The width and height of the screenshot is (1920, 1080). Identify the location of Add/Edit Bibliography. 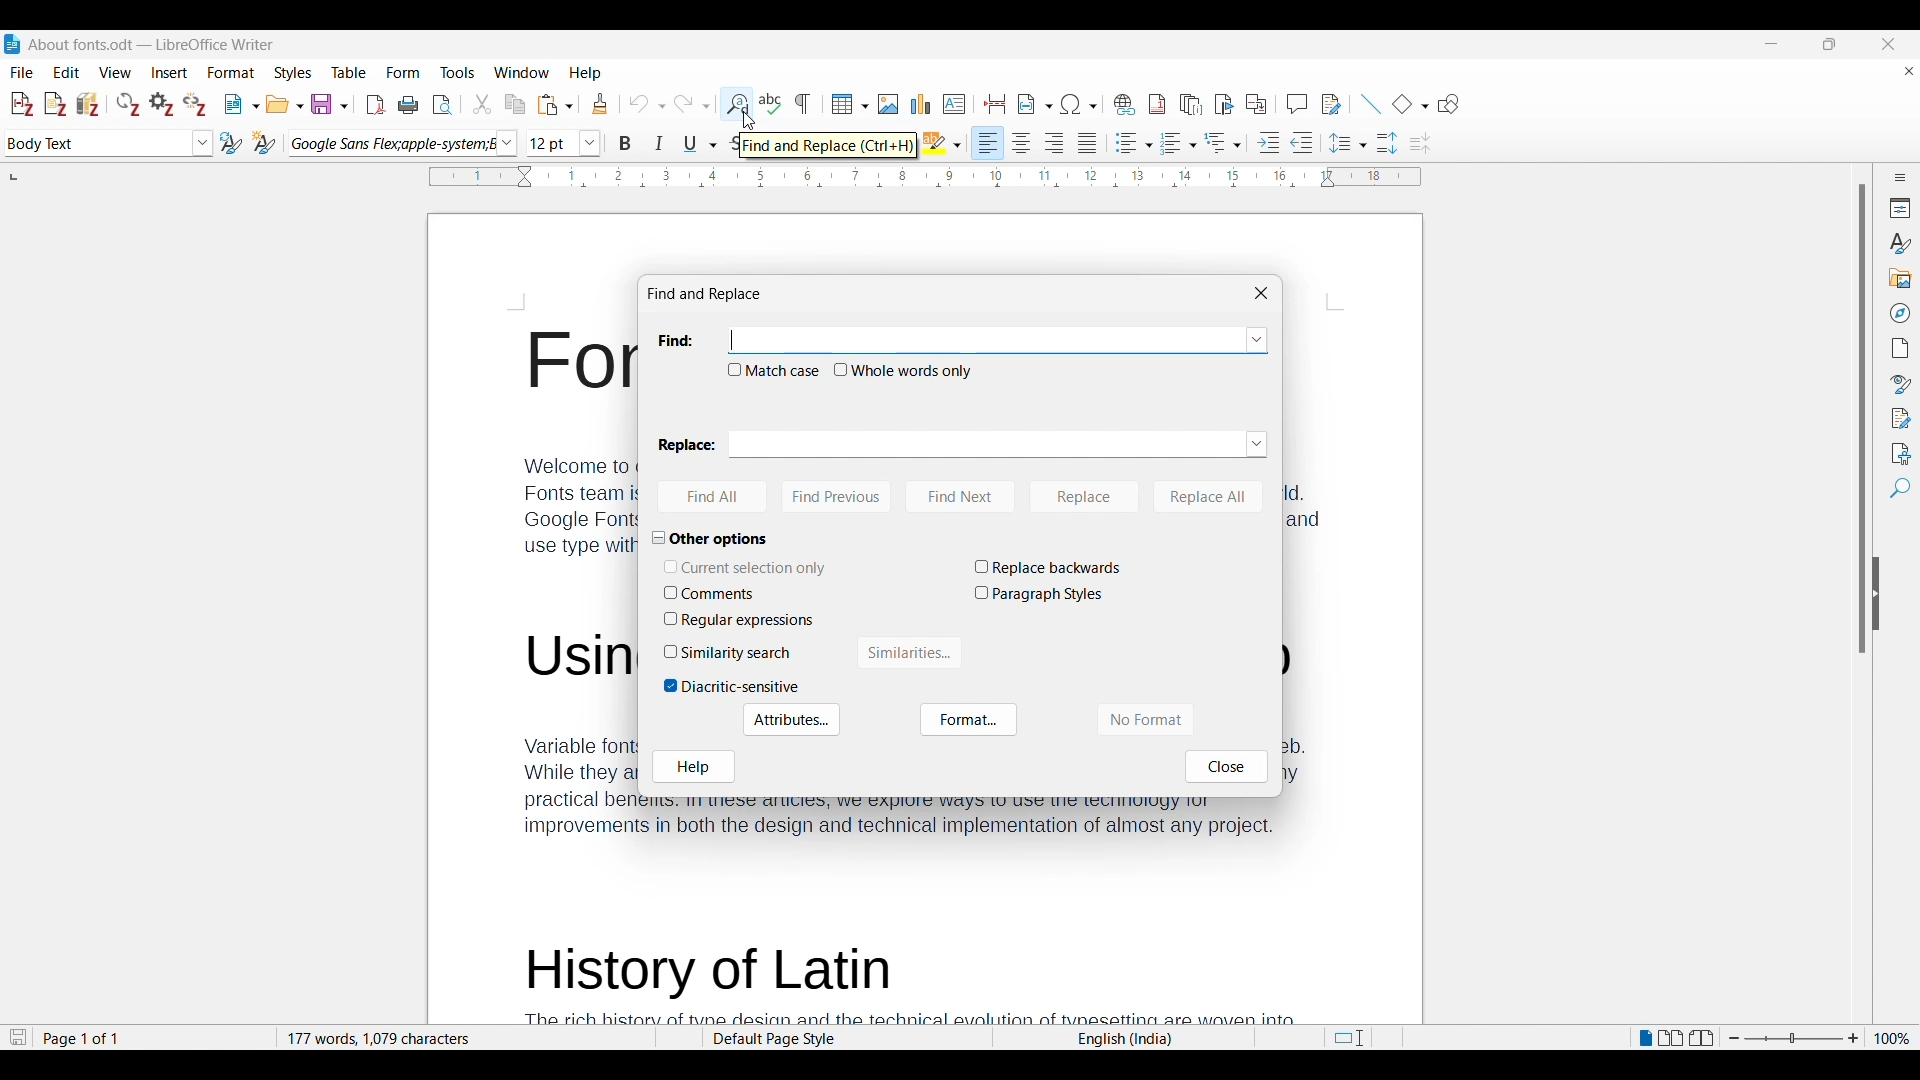
(88, 104).